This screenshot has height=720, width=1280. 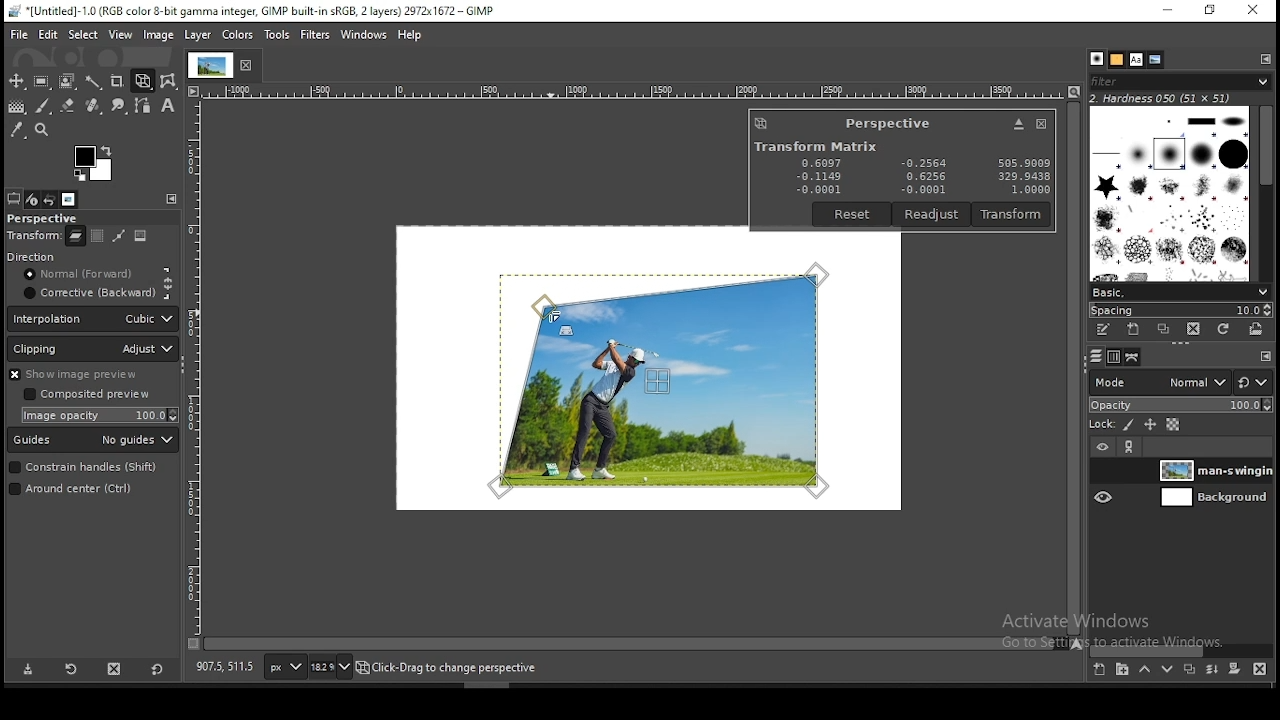 What do you see at coordinates (69, 199) in the screenshot?
I see `images` at bounding box center [69, 199].